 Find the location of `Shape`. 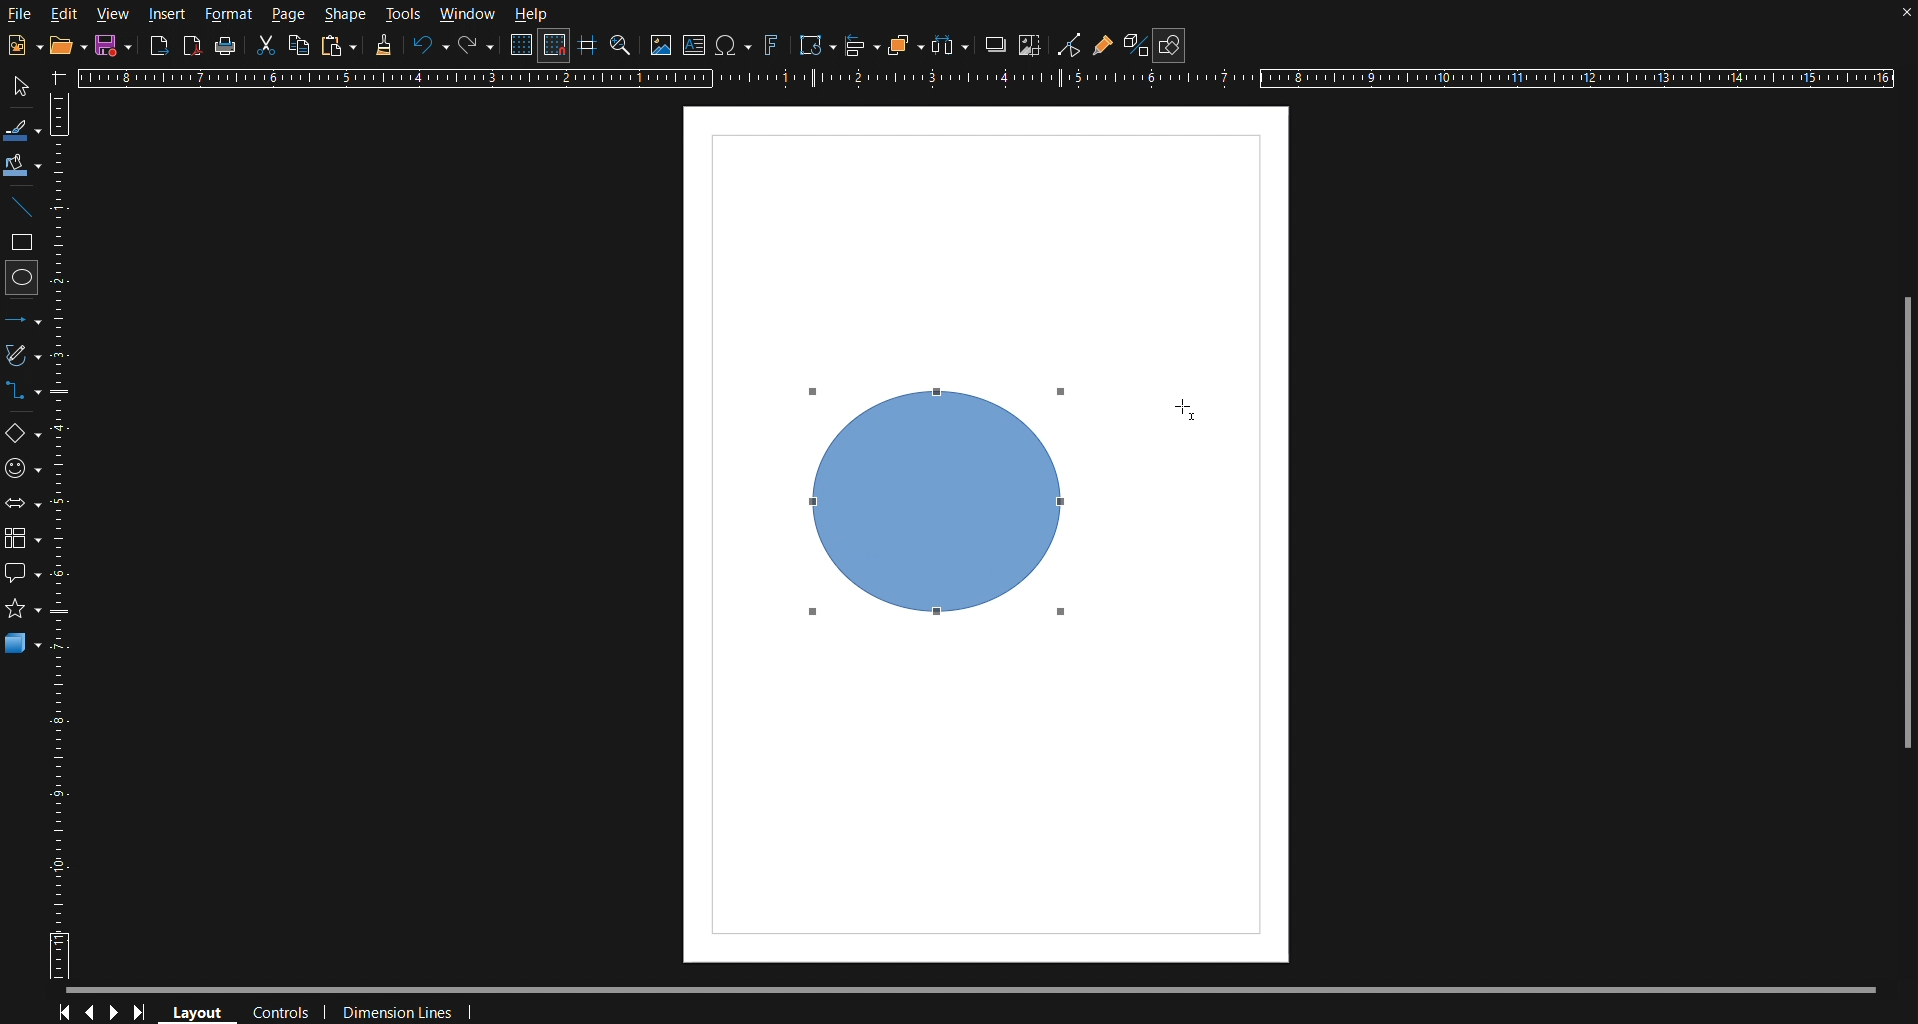

Shape is located at coordinates (345, 15).